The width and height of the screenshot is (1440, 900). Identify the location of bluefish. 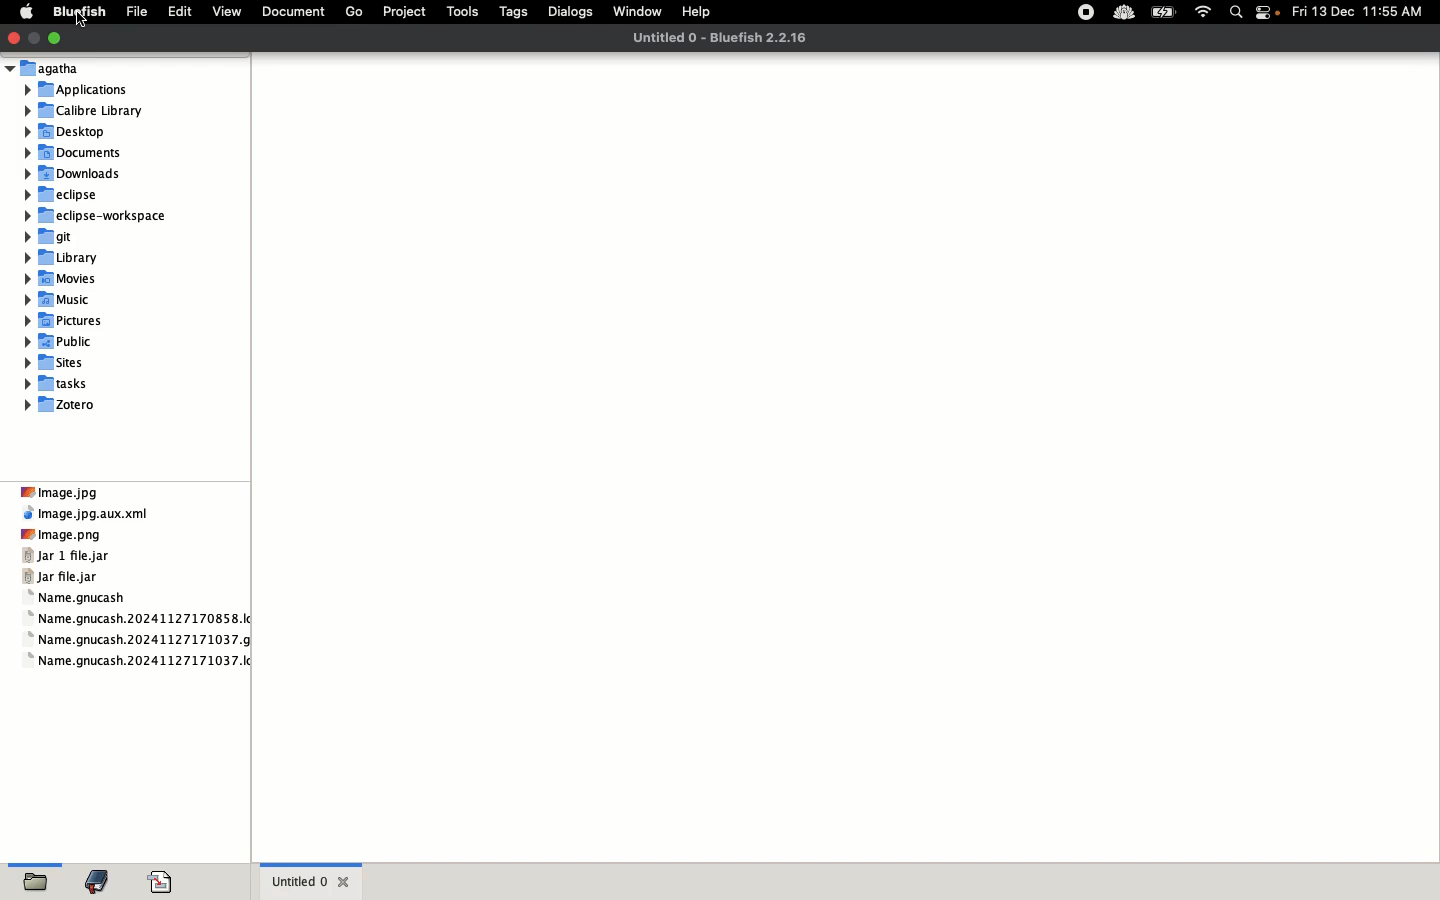
(76, 13).